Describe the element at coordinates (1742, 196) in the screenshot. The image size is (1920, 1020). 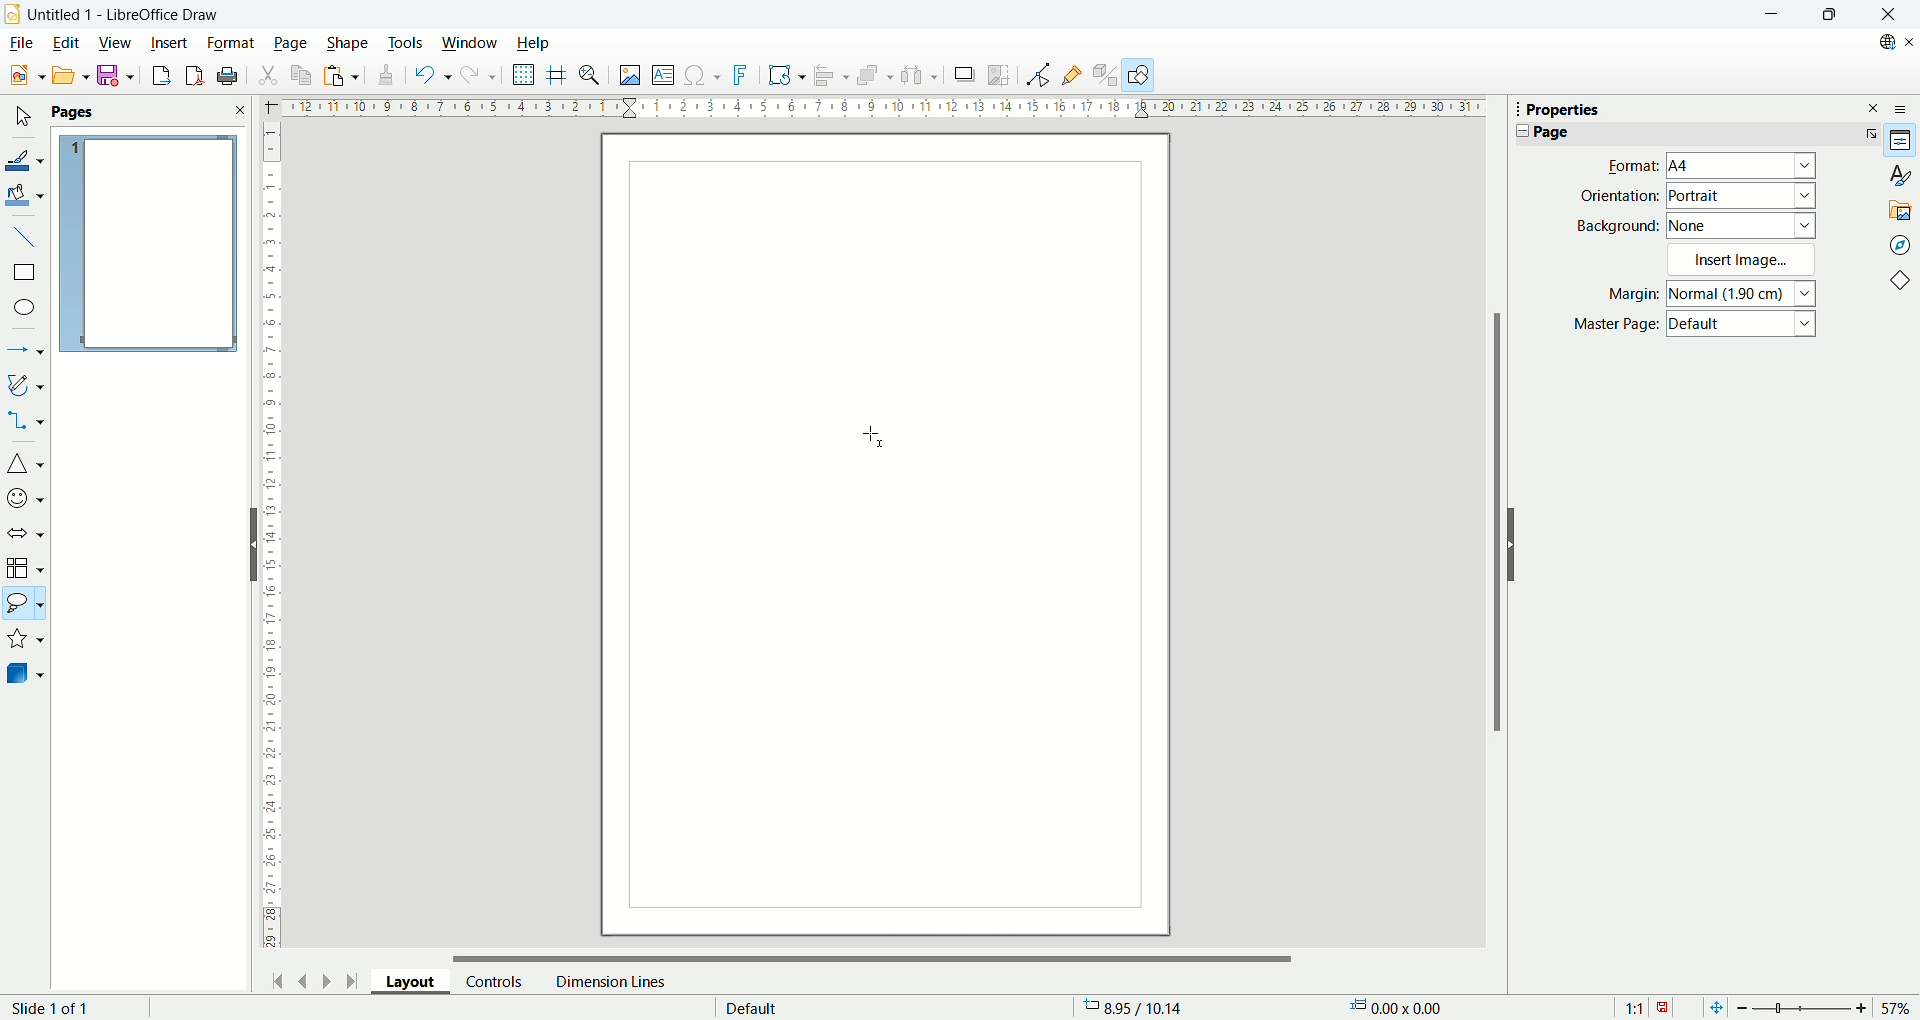
I see `Portrait` at that location.